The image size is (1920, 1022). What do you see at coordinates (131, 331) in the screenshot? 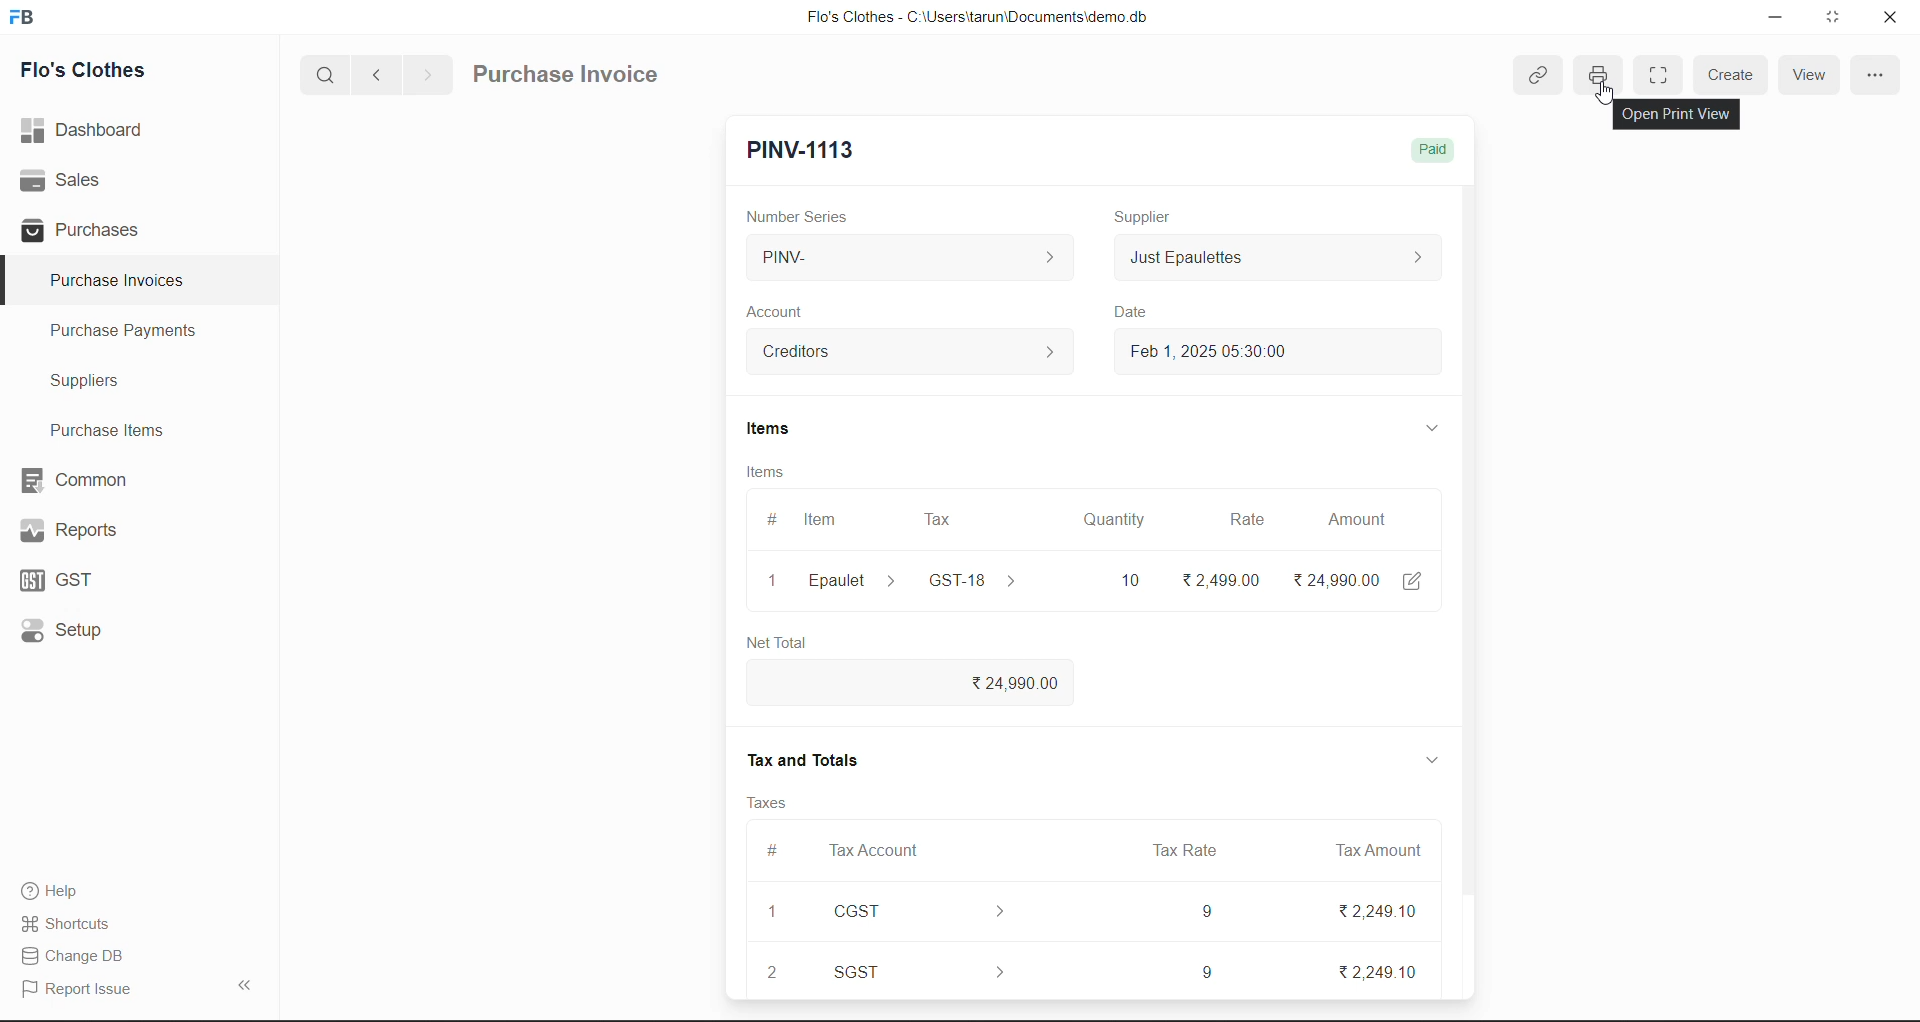
I see `Purchase Payments` at bounding box center [131, 331].